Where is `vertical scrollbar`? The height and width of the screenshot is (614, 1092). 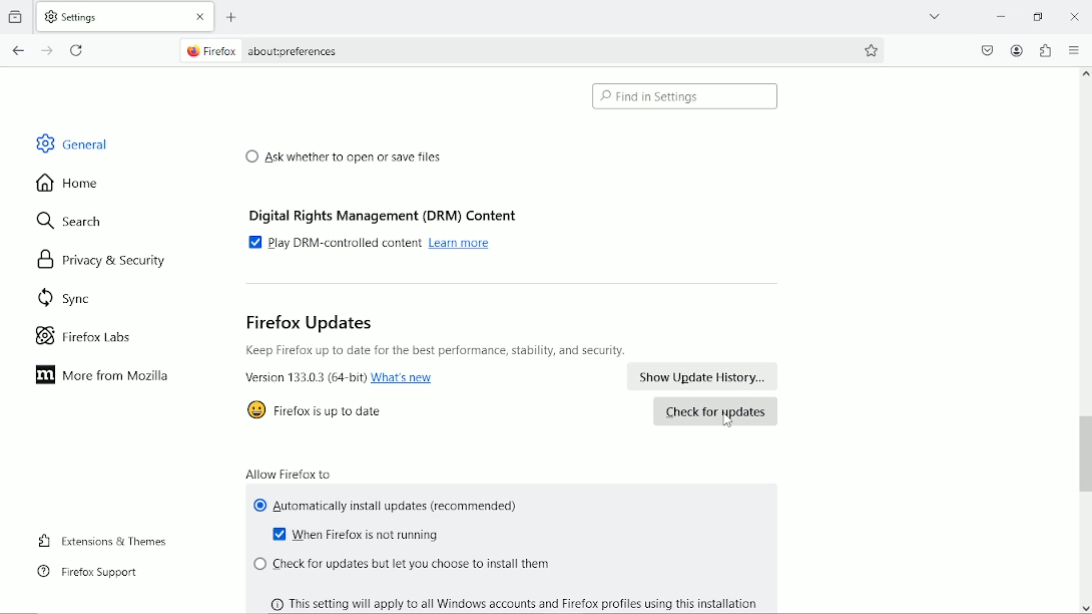
vertical scrollbar is located at coordinates (1084, 450).